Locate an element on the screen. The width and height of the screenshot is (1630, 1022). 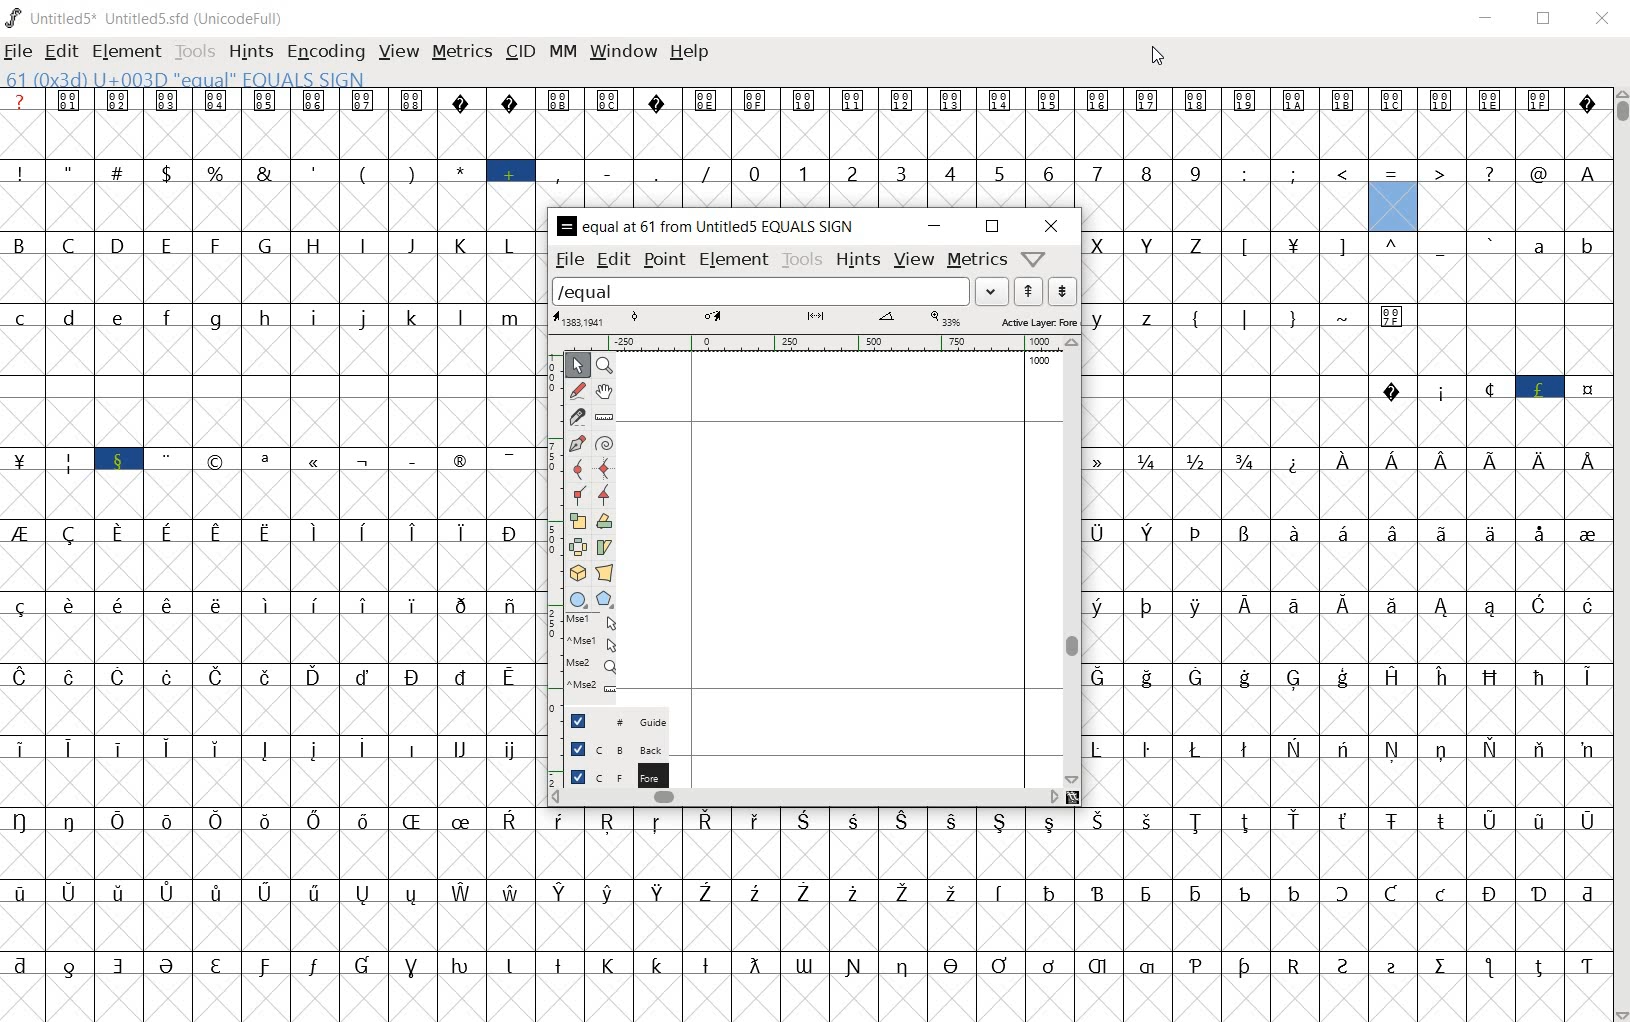
add a point, then drag out its control points is located at coordinates (576, 444).